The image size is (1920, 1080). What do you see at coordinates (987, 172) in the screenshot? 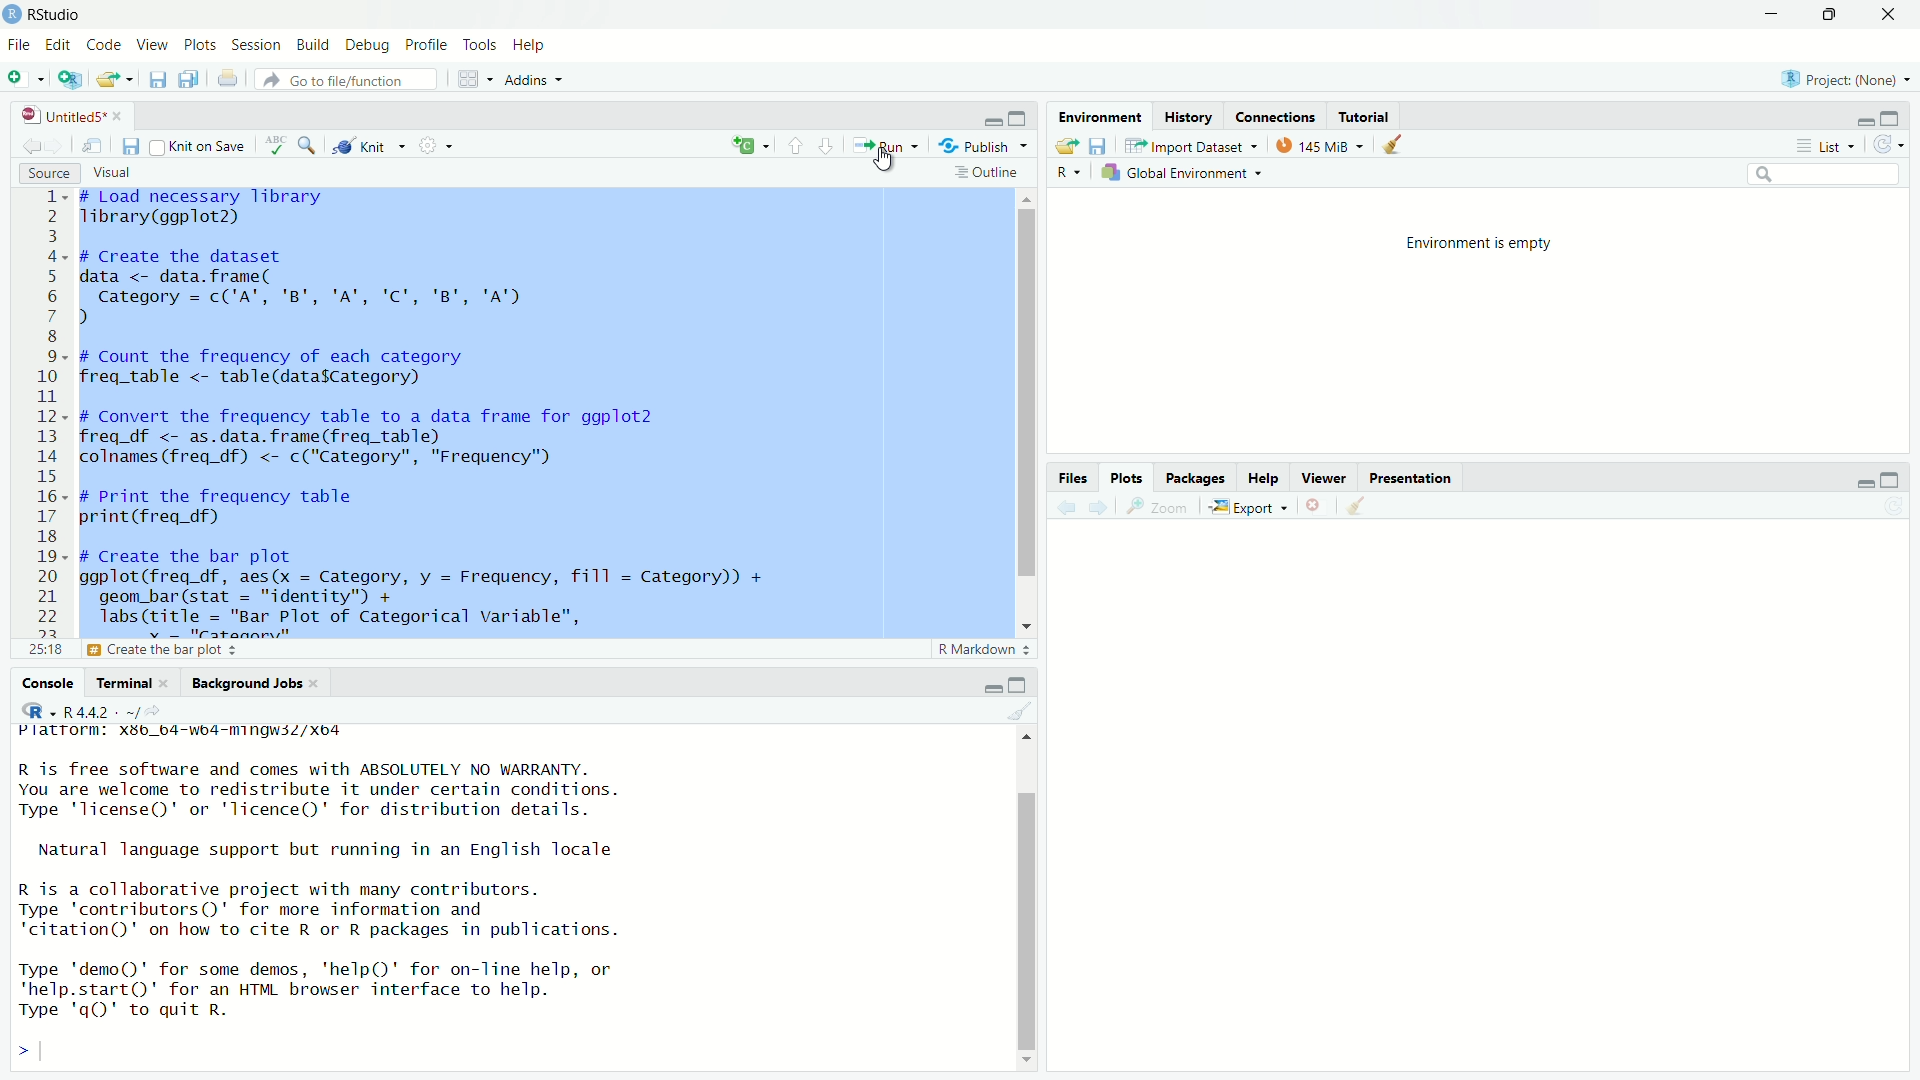
I see `outline` at bounding box center [987, 172].